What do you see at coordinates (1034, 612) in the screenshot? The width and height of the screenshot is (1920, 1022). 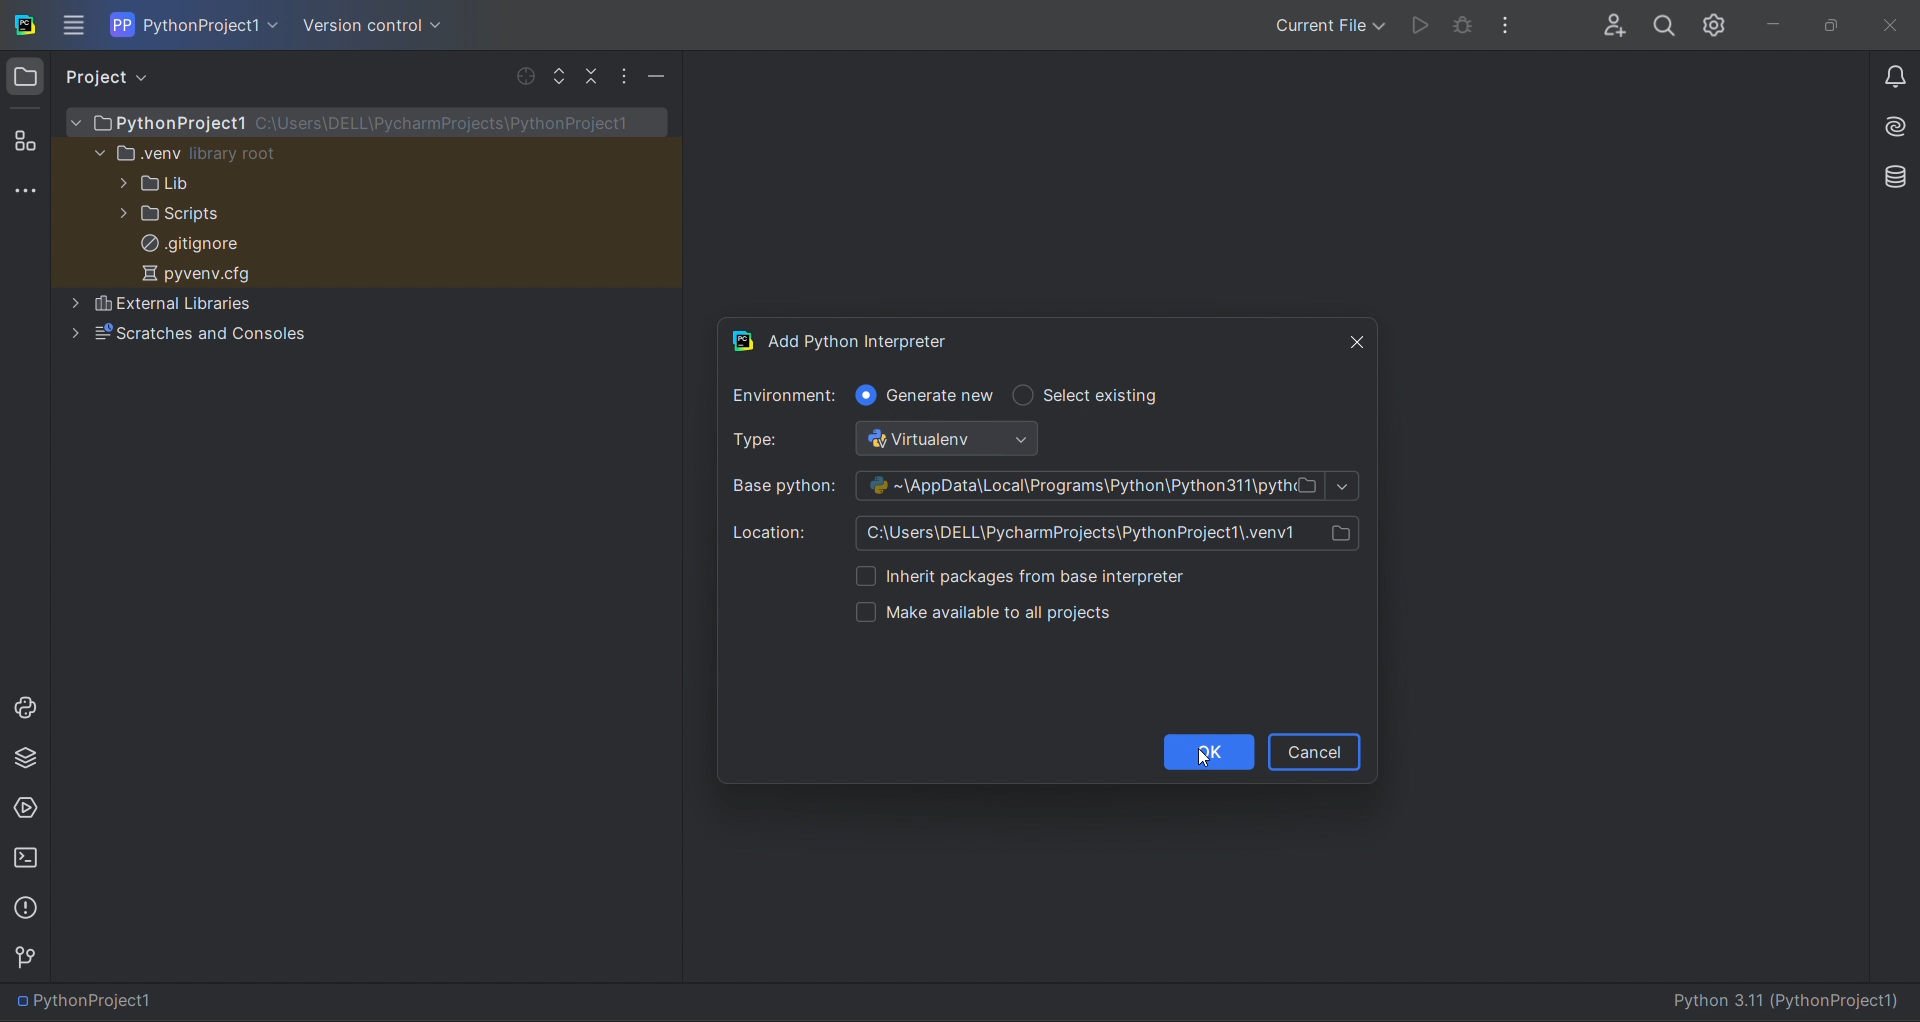 I see `option` at bounding box center [1034, 612].